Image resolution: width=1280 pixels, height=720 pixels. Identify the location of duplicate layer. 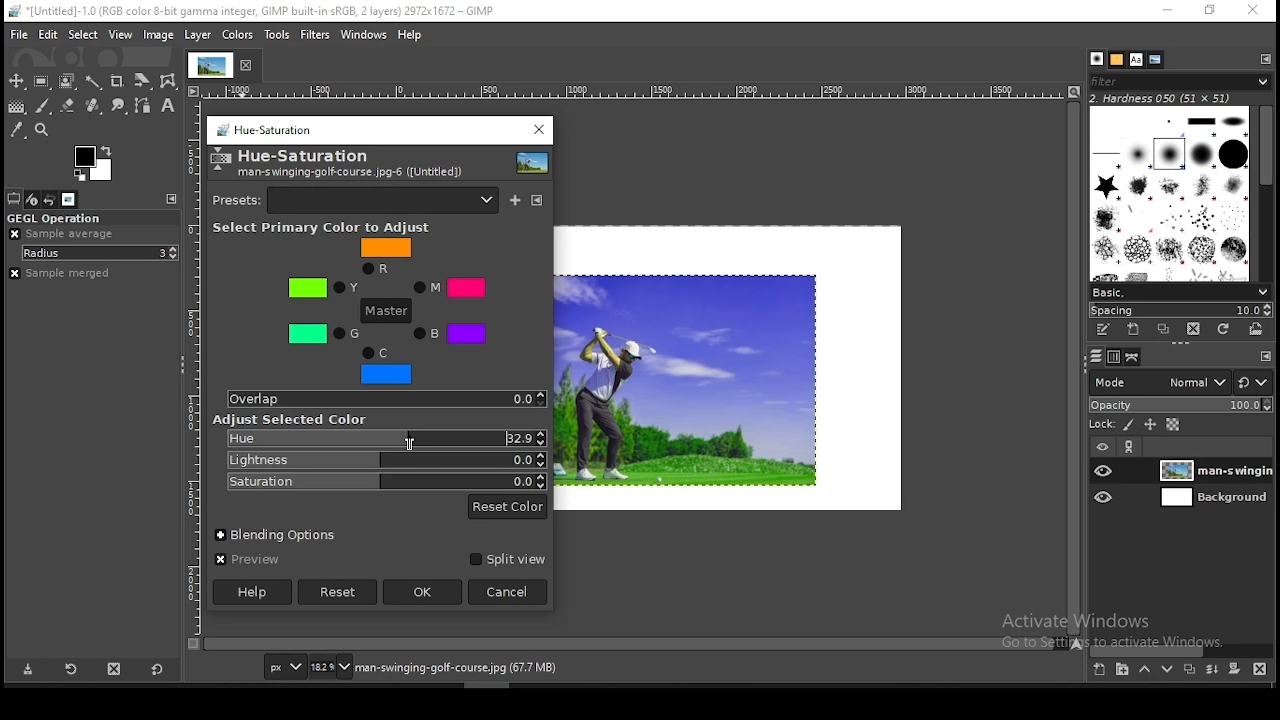
(1190, 669).